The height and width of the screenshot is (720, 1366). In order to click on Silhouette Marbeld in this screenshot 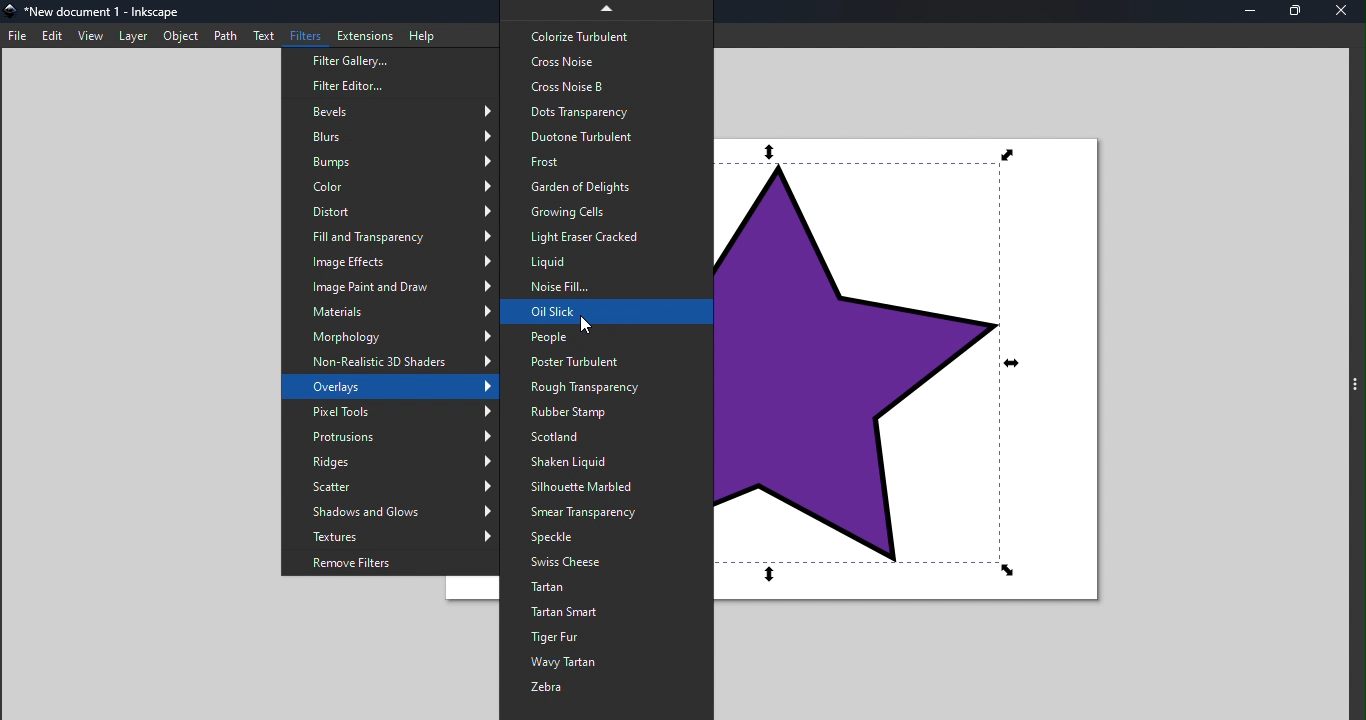, I will do `click(611, 485)`.